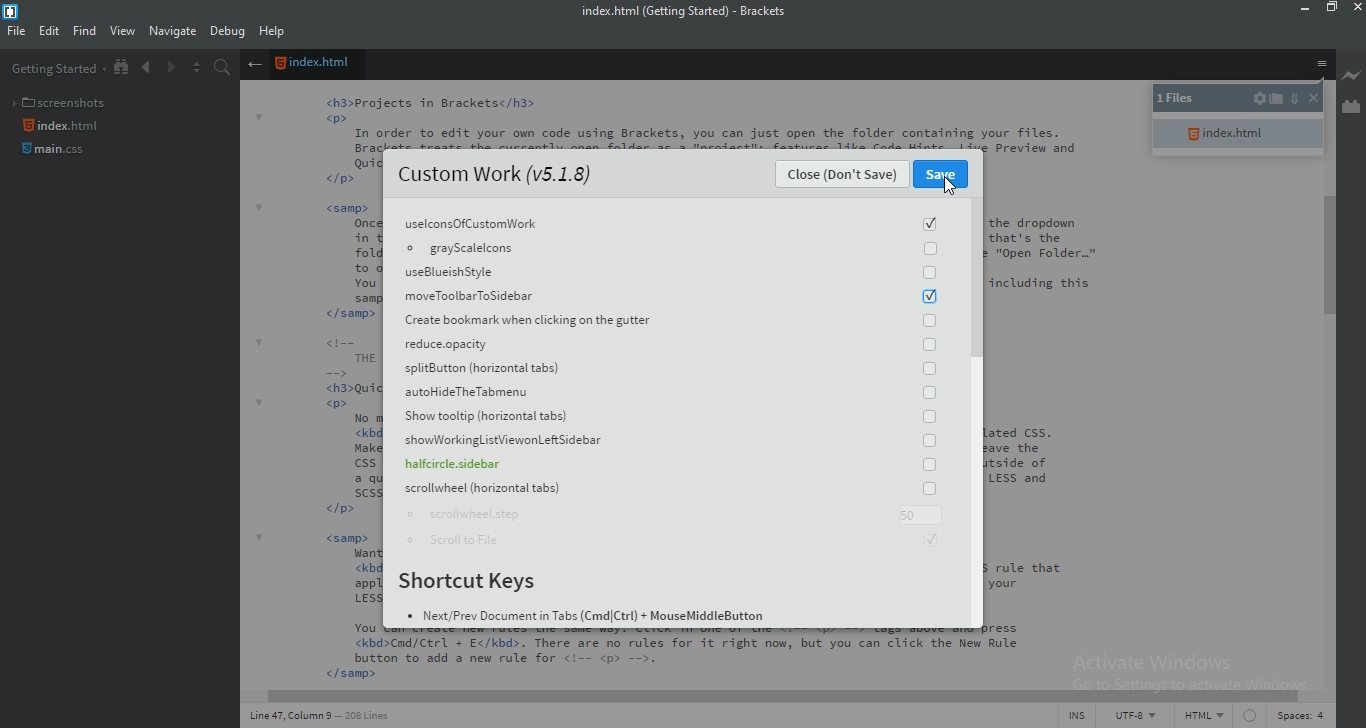  Describe the element at coordinates (225, 69) in the screenshot. I see `Find in files` at that location.